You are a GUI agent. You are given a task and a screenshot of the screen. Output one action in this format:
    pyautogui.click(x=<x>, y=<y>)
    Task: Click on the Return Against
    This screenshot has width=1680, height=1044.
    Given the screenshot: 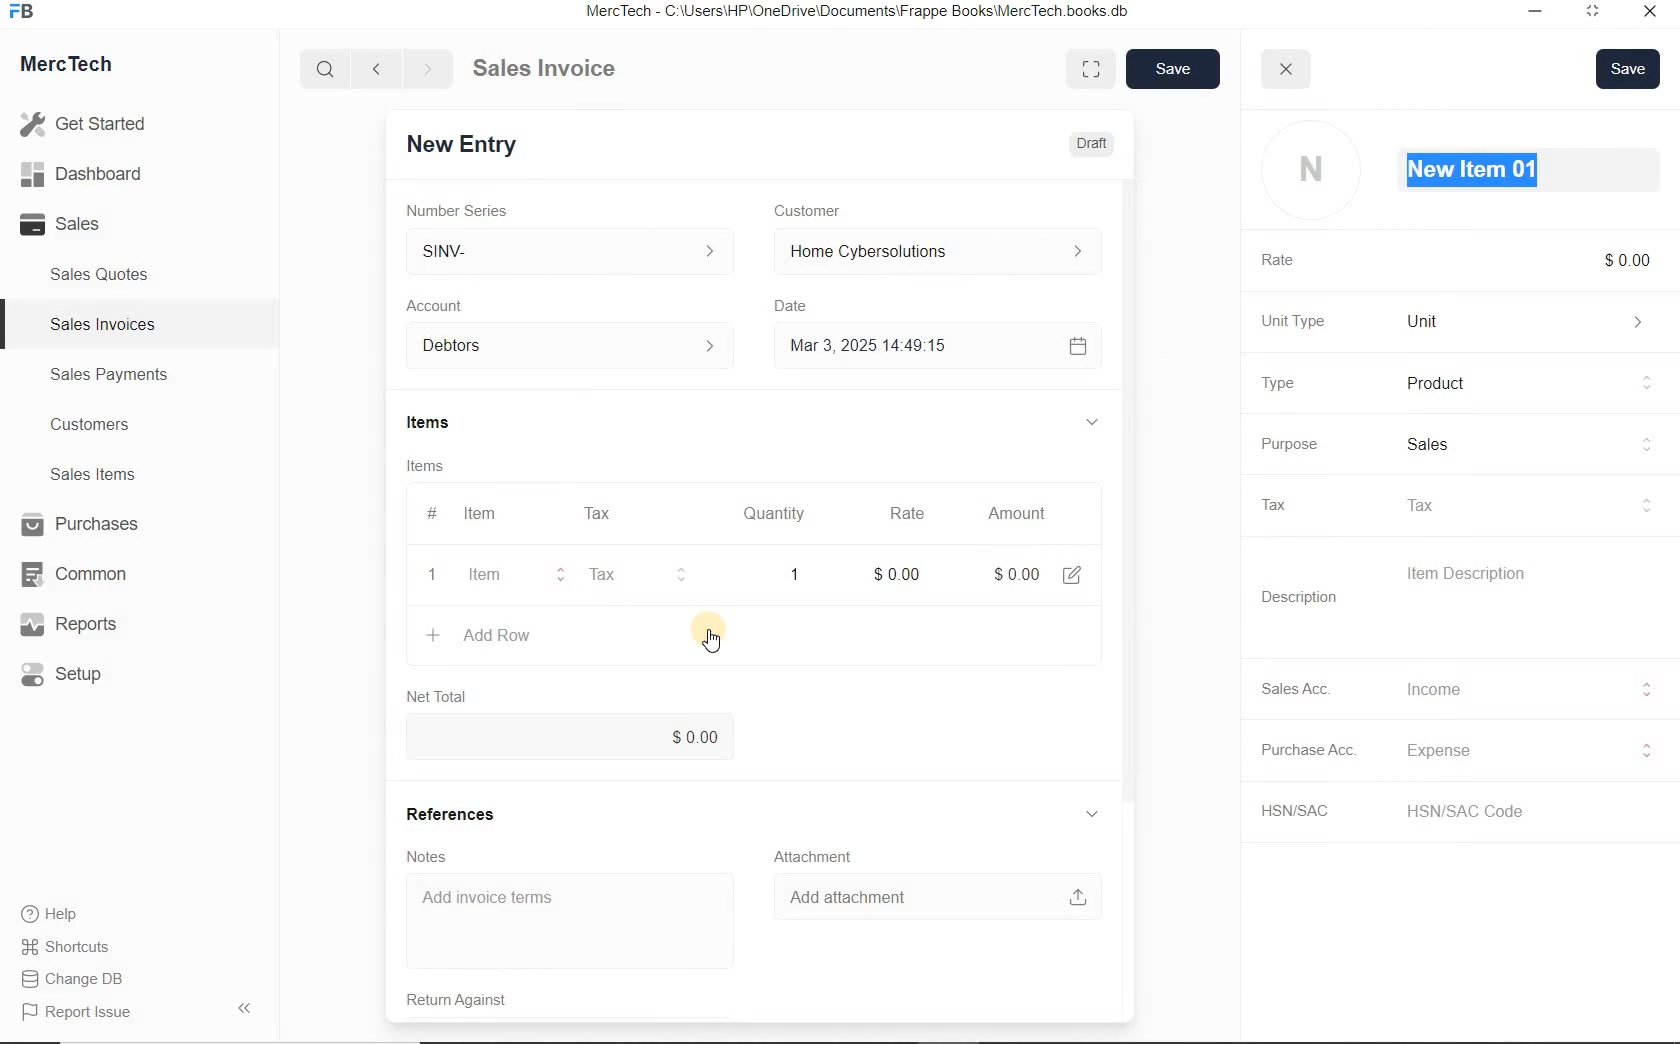 What is the action you would take?
    pyautogui.click(x=470, y=998)
    